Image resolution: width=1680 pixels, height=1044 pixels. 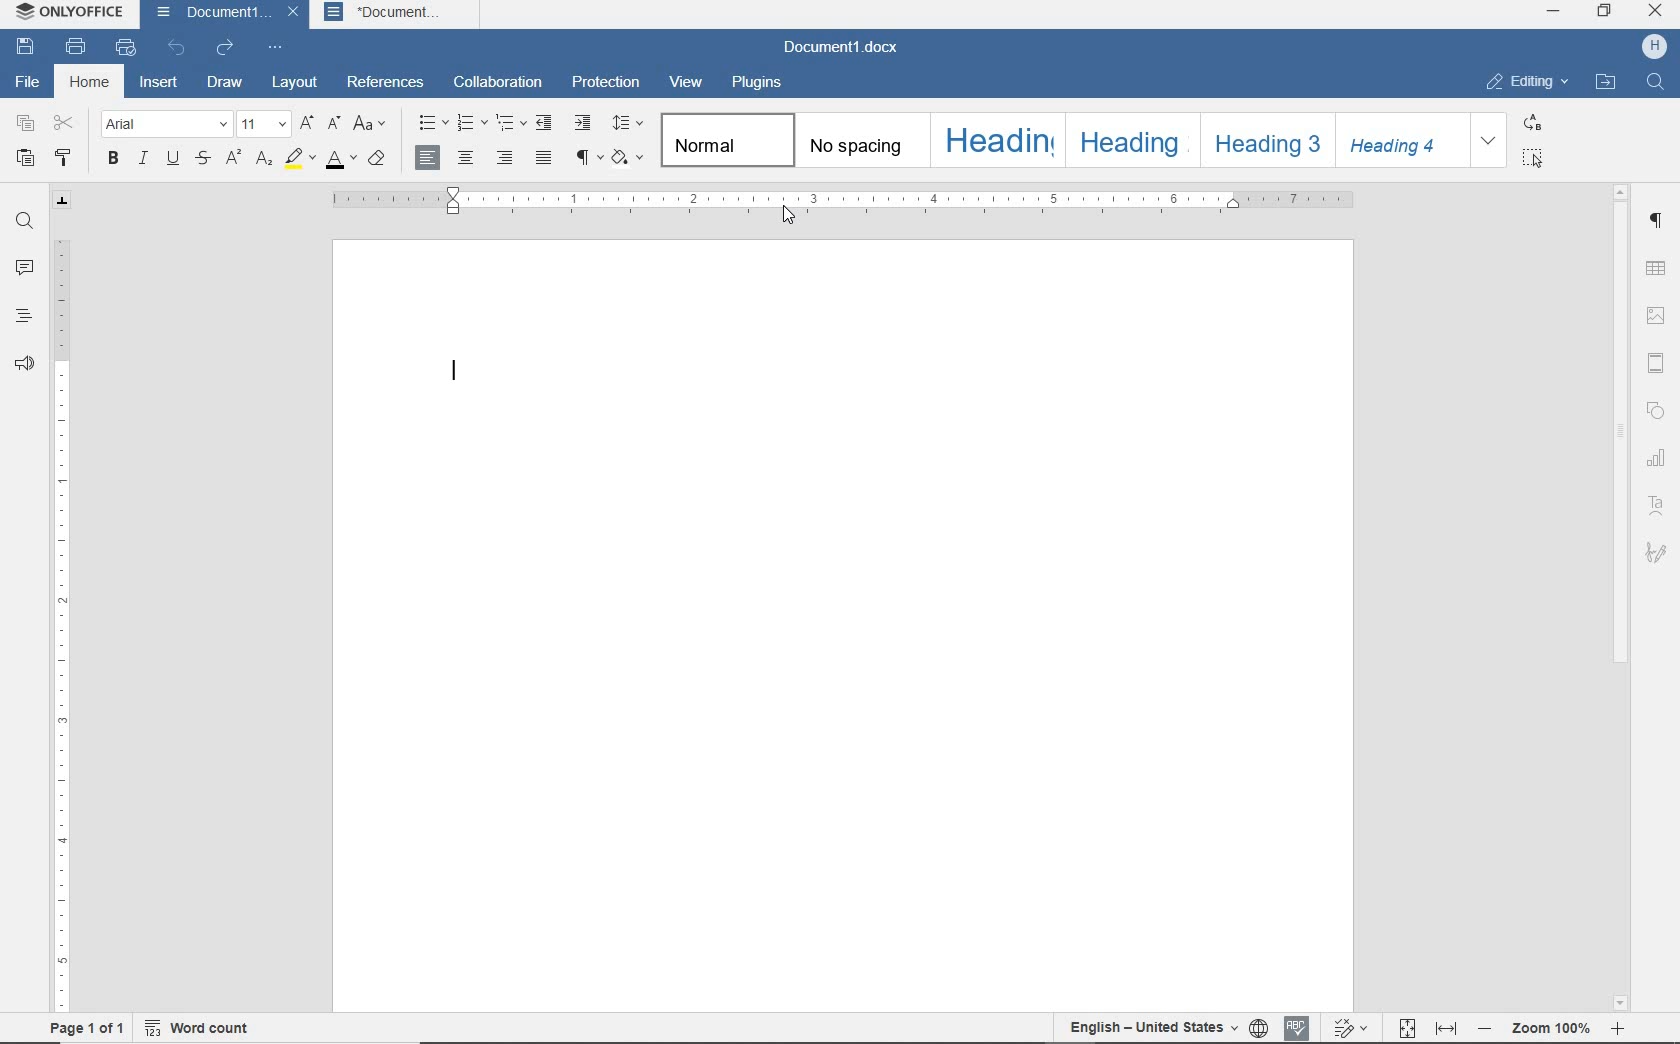 What do you see at coordinates (201, 160) in the screenshot?
I see `STRIKETHROUGH` at bounding box center [201, 160].